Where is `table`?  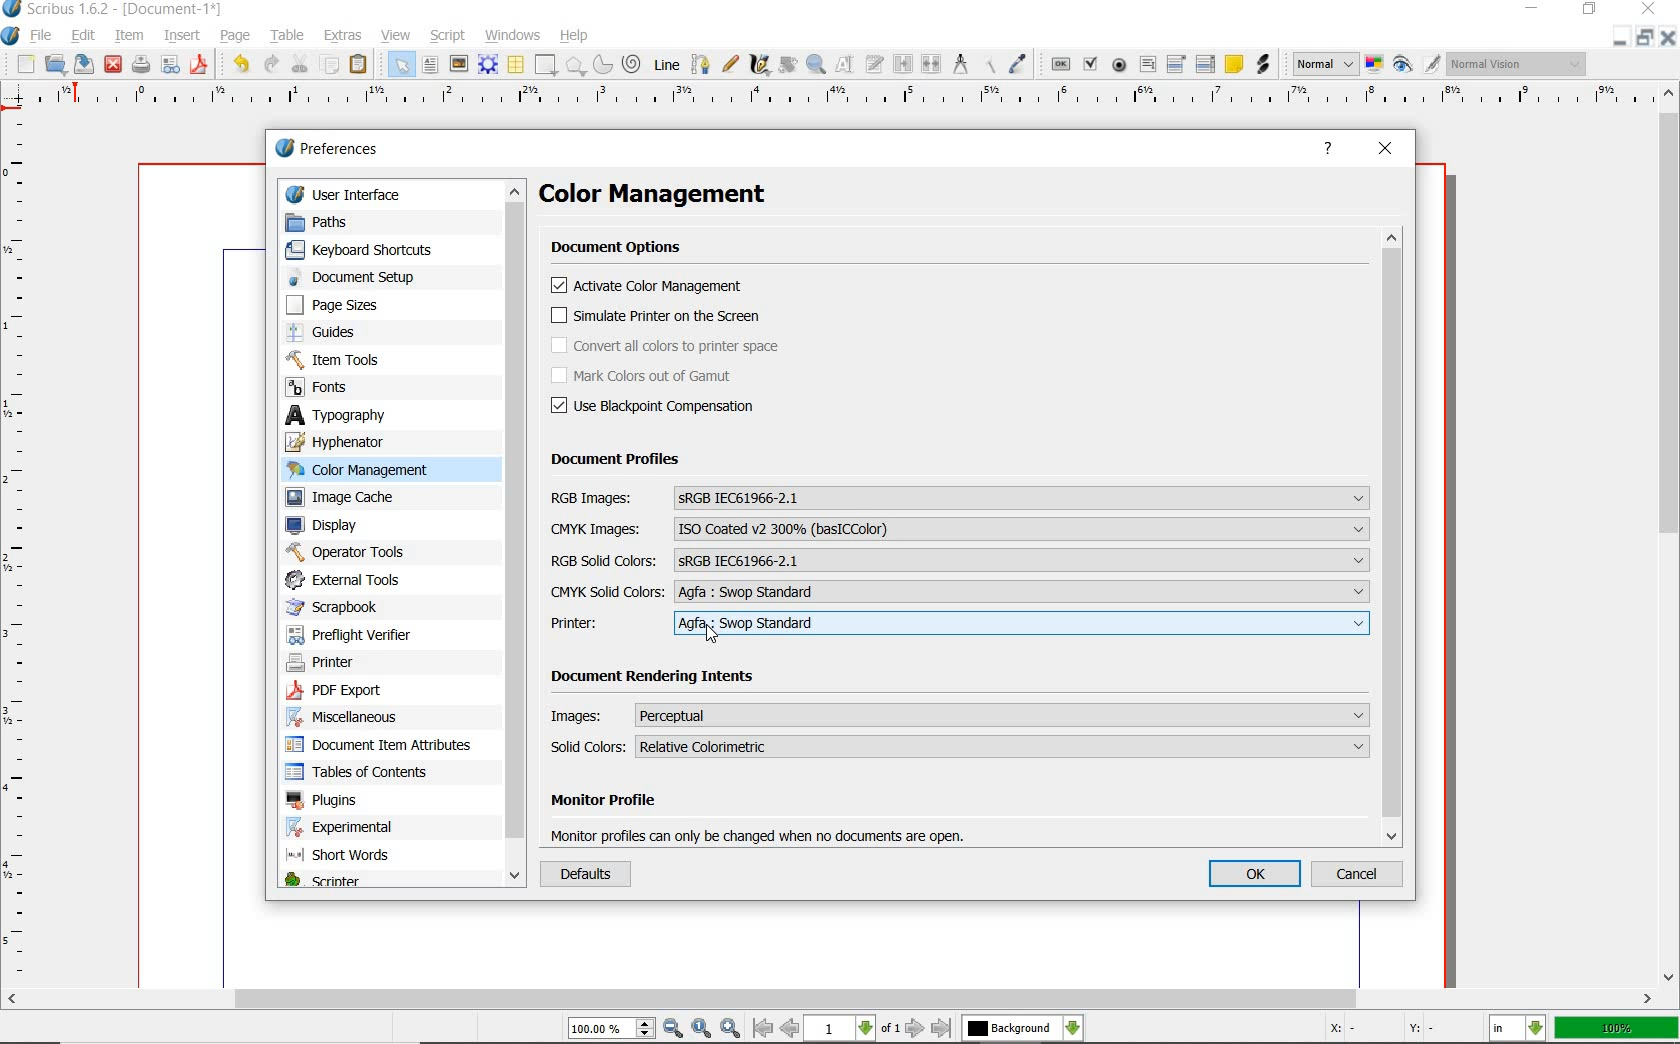 table is located at coordinates (288, 34).